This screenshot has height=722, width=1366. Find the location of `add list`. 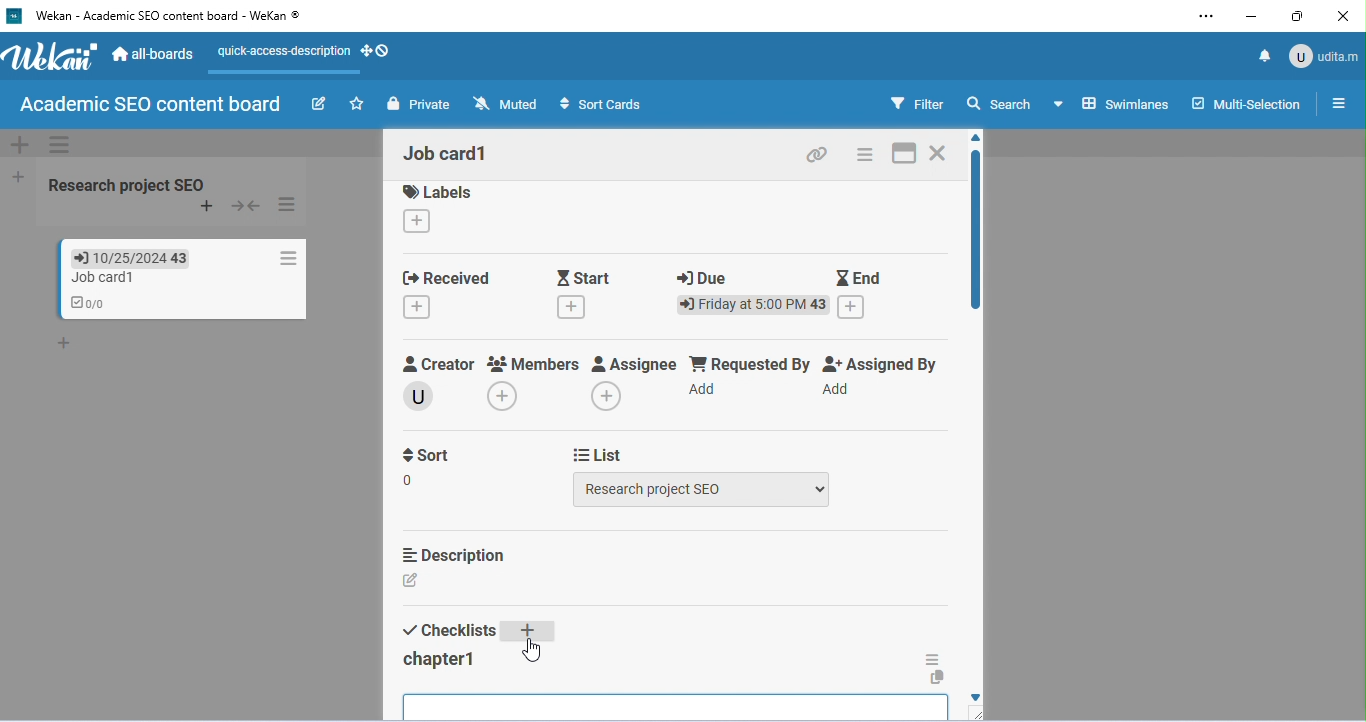

add list is located at coordinates (15, 175).